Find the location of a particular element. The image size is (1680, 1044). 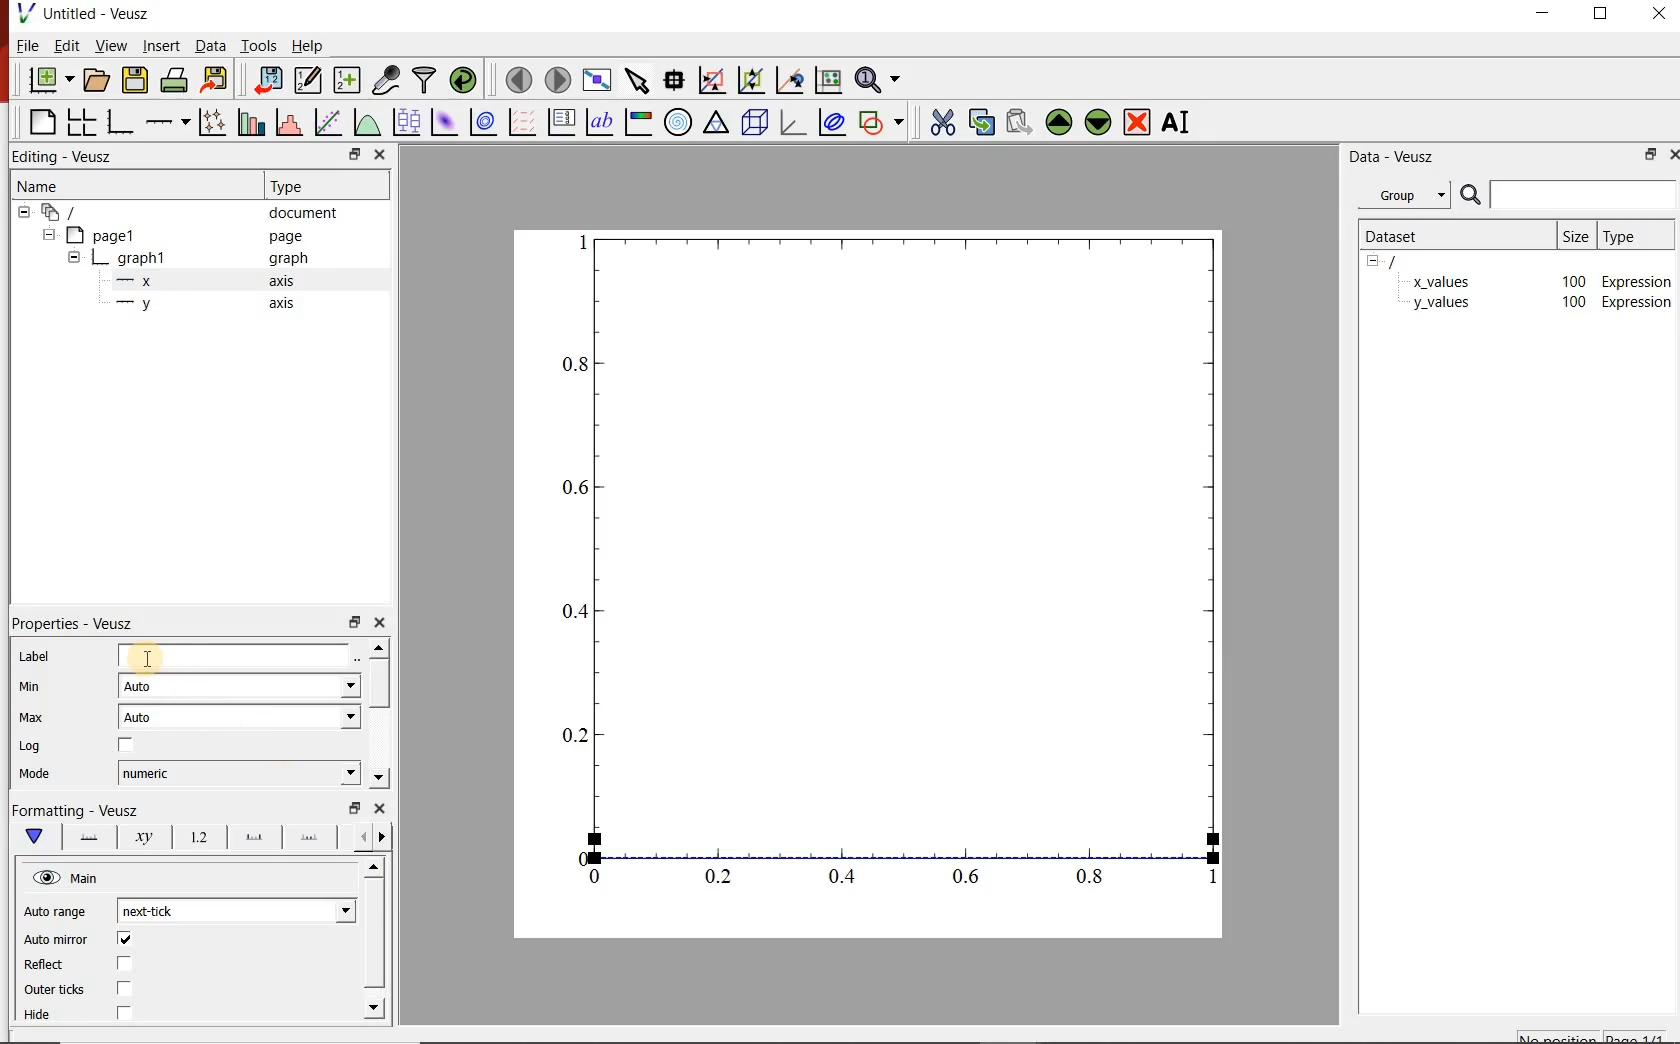

move down is located at coordinates (378, 777).